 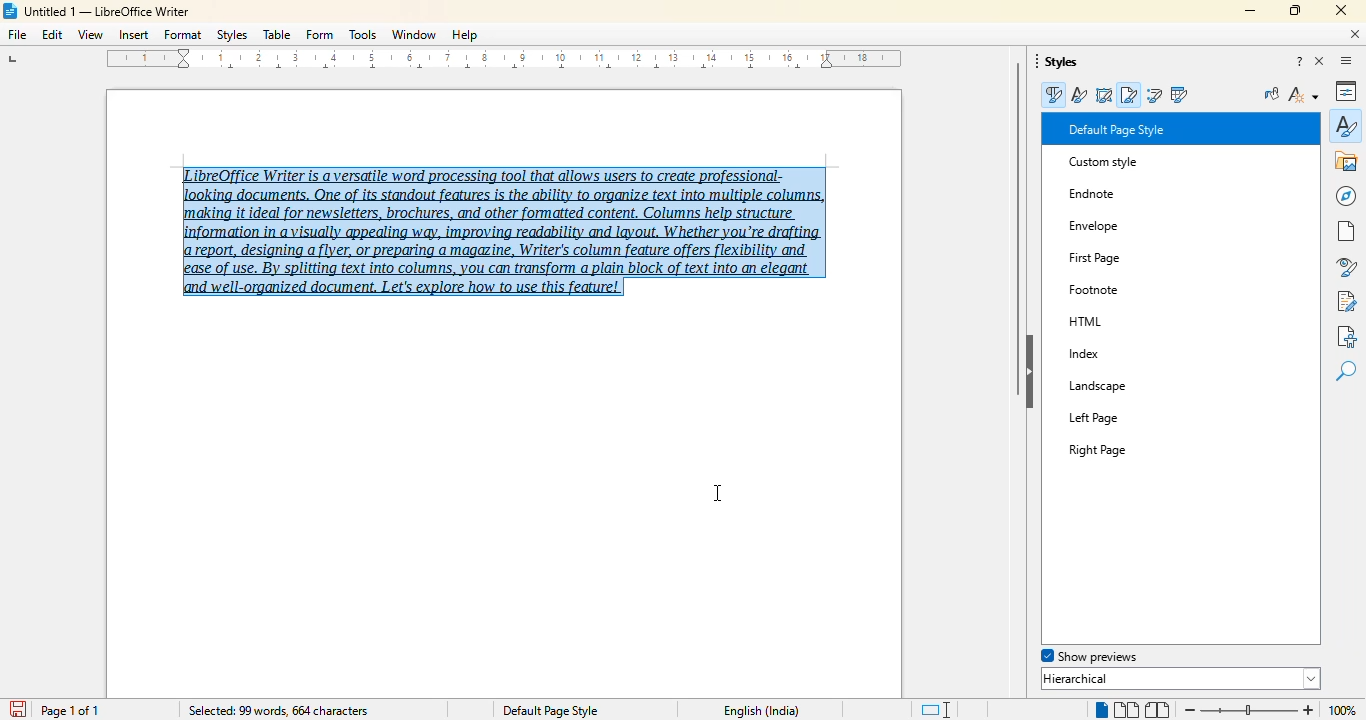 I want to click on manage changes, so click(x=1346, y=301).